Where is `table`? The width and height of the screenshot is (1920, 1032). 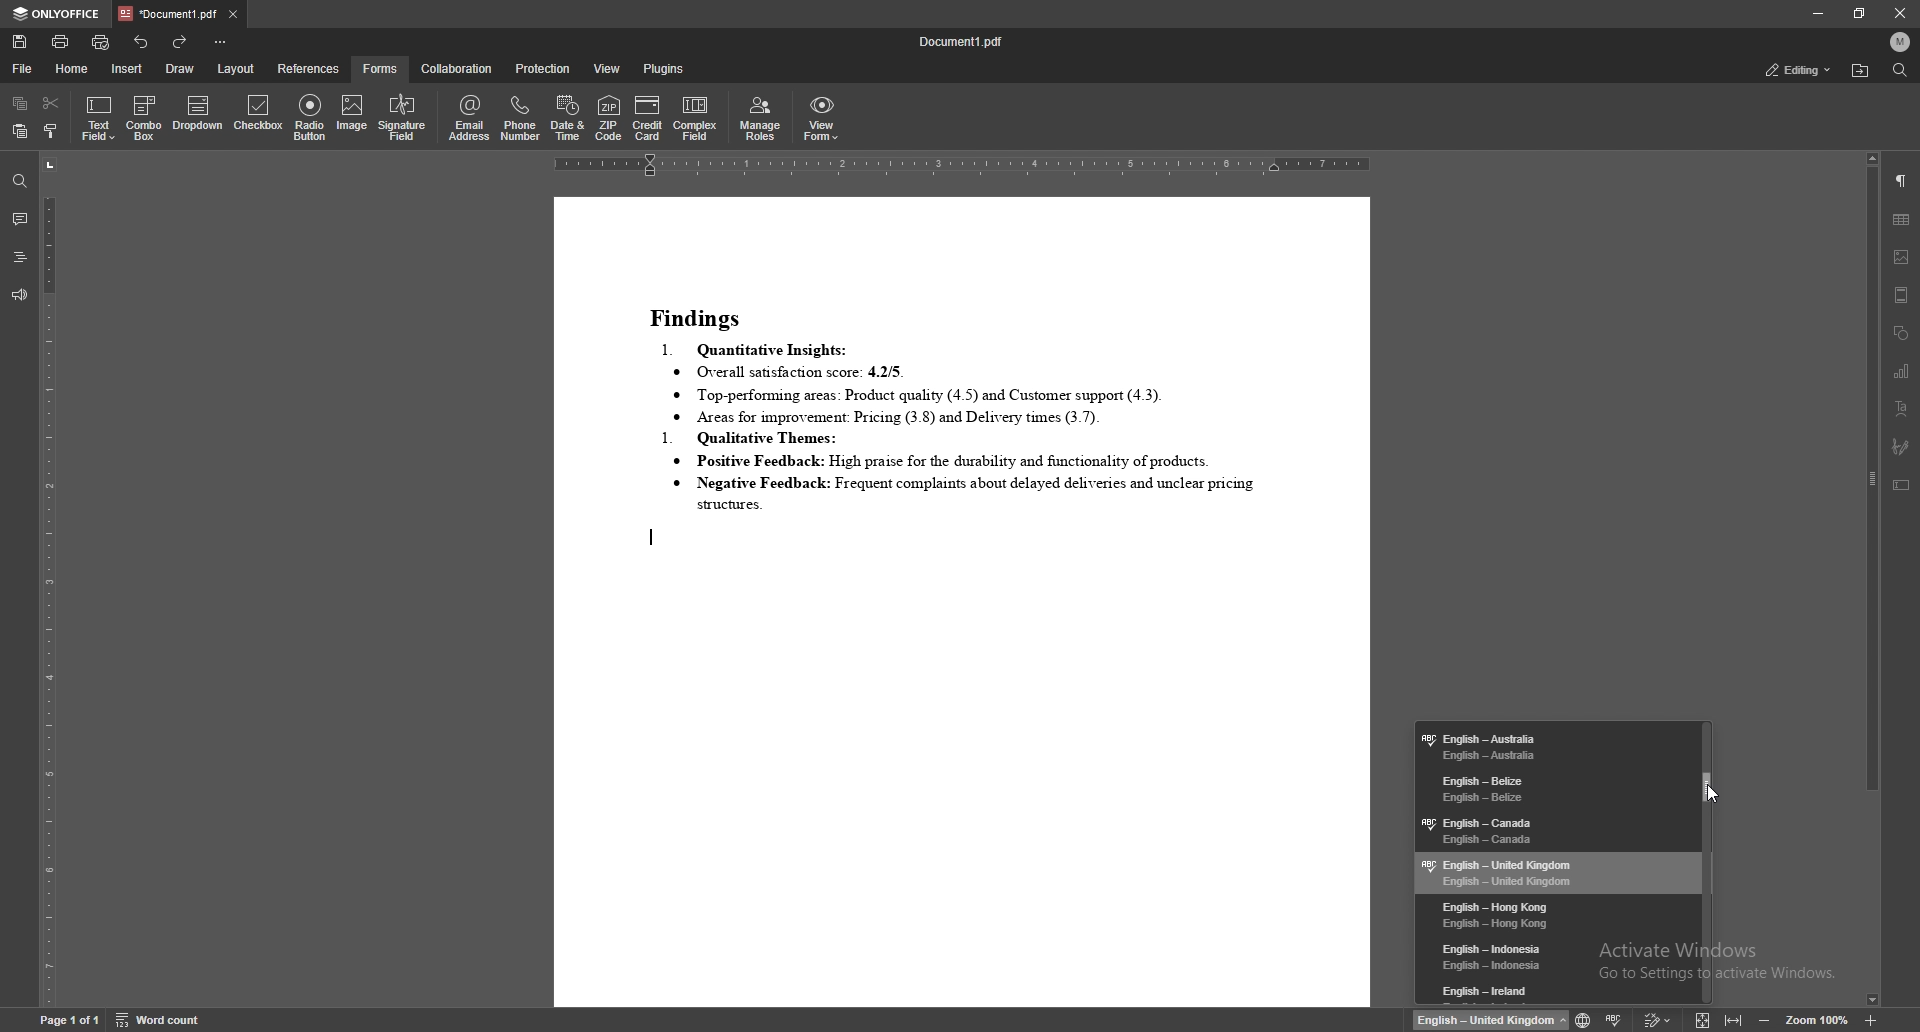
table is located at coordinates (1902, 218).